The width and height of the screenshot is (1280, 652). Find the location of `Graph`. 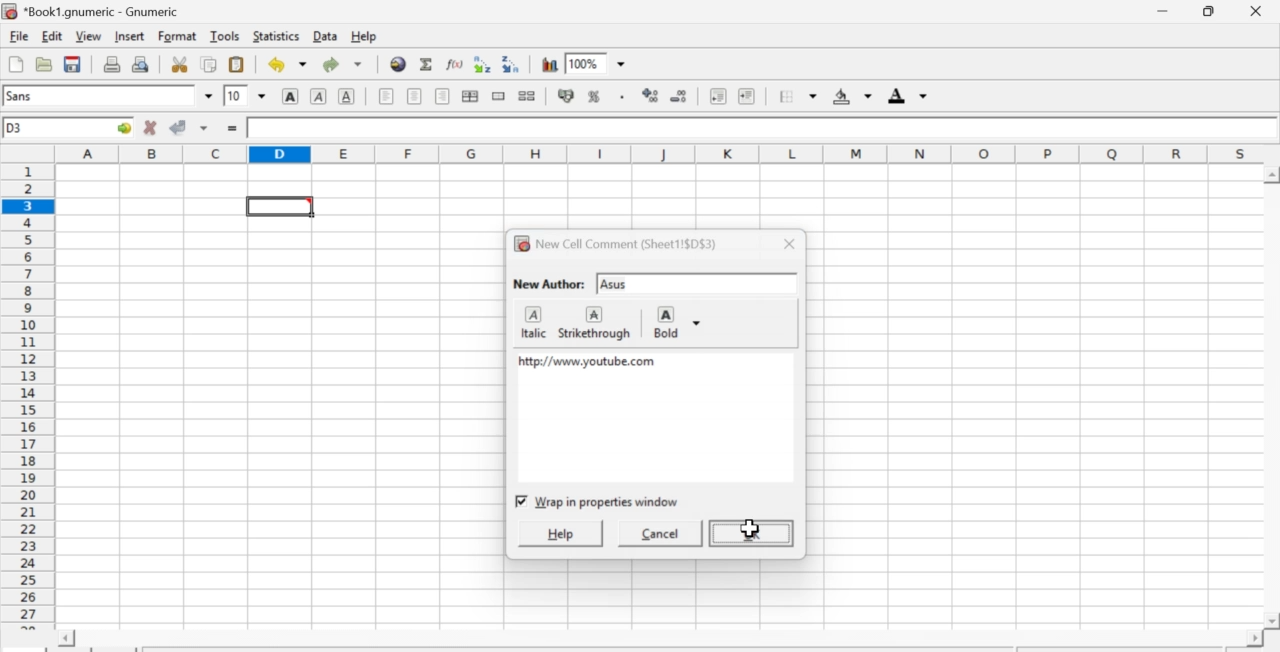

Graph is located at coordinates (550, 63).